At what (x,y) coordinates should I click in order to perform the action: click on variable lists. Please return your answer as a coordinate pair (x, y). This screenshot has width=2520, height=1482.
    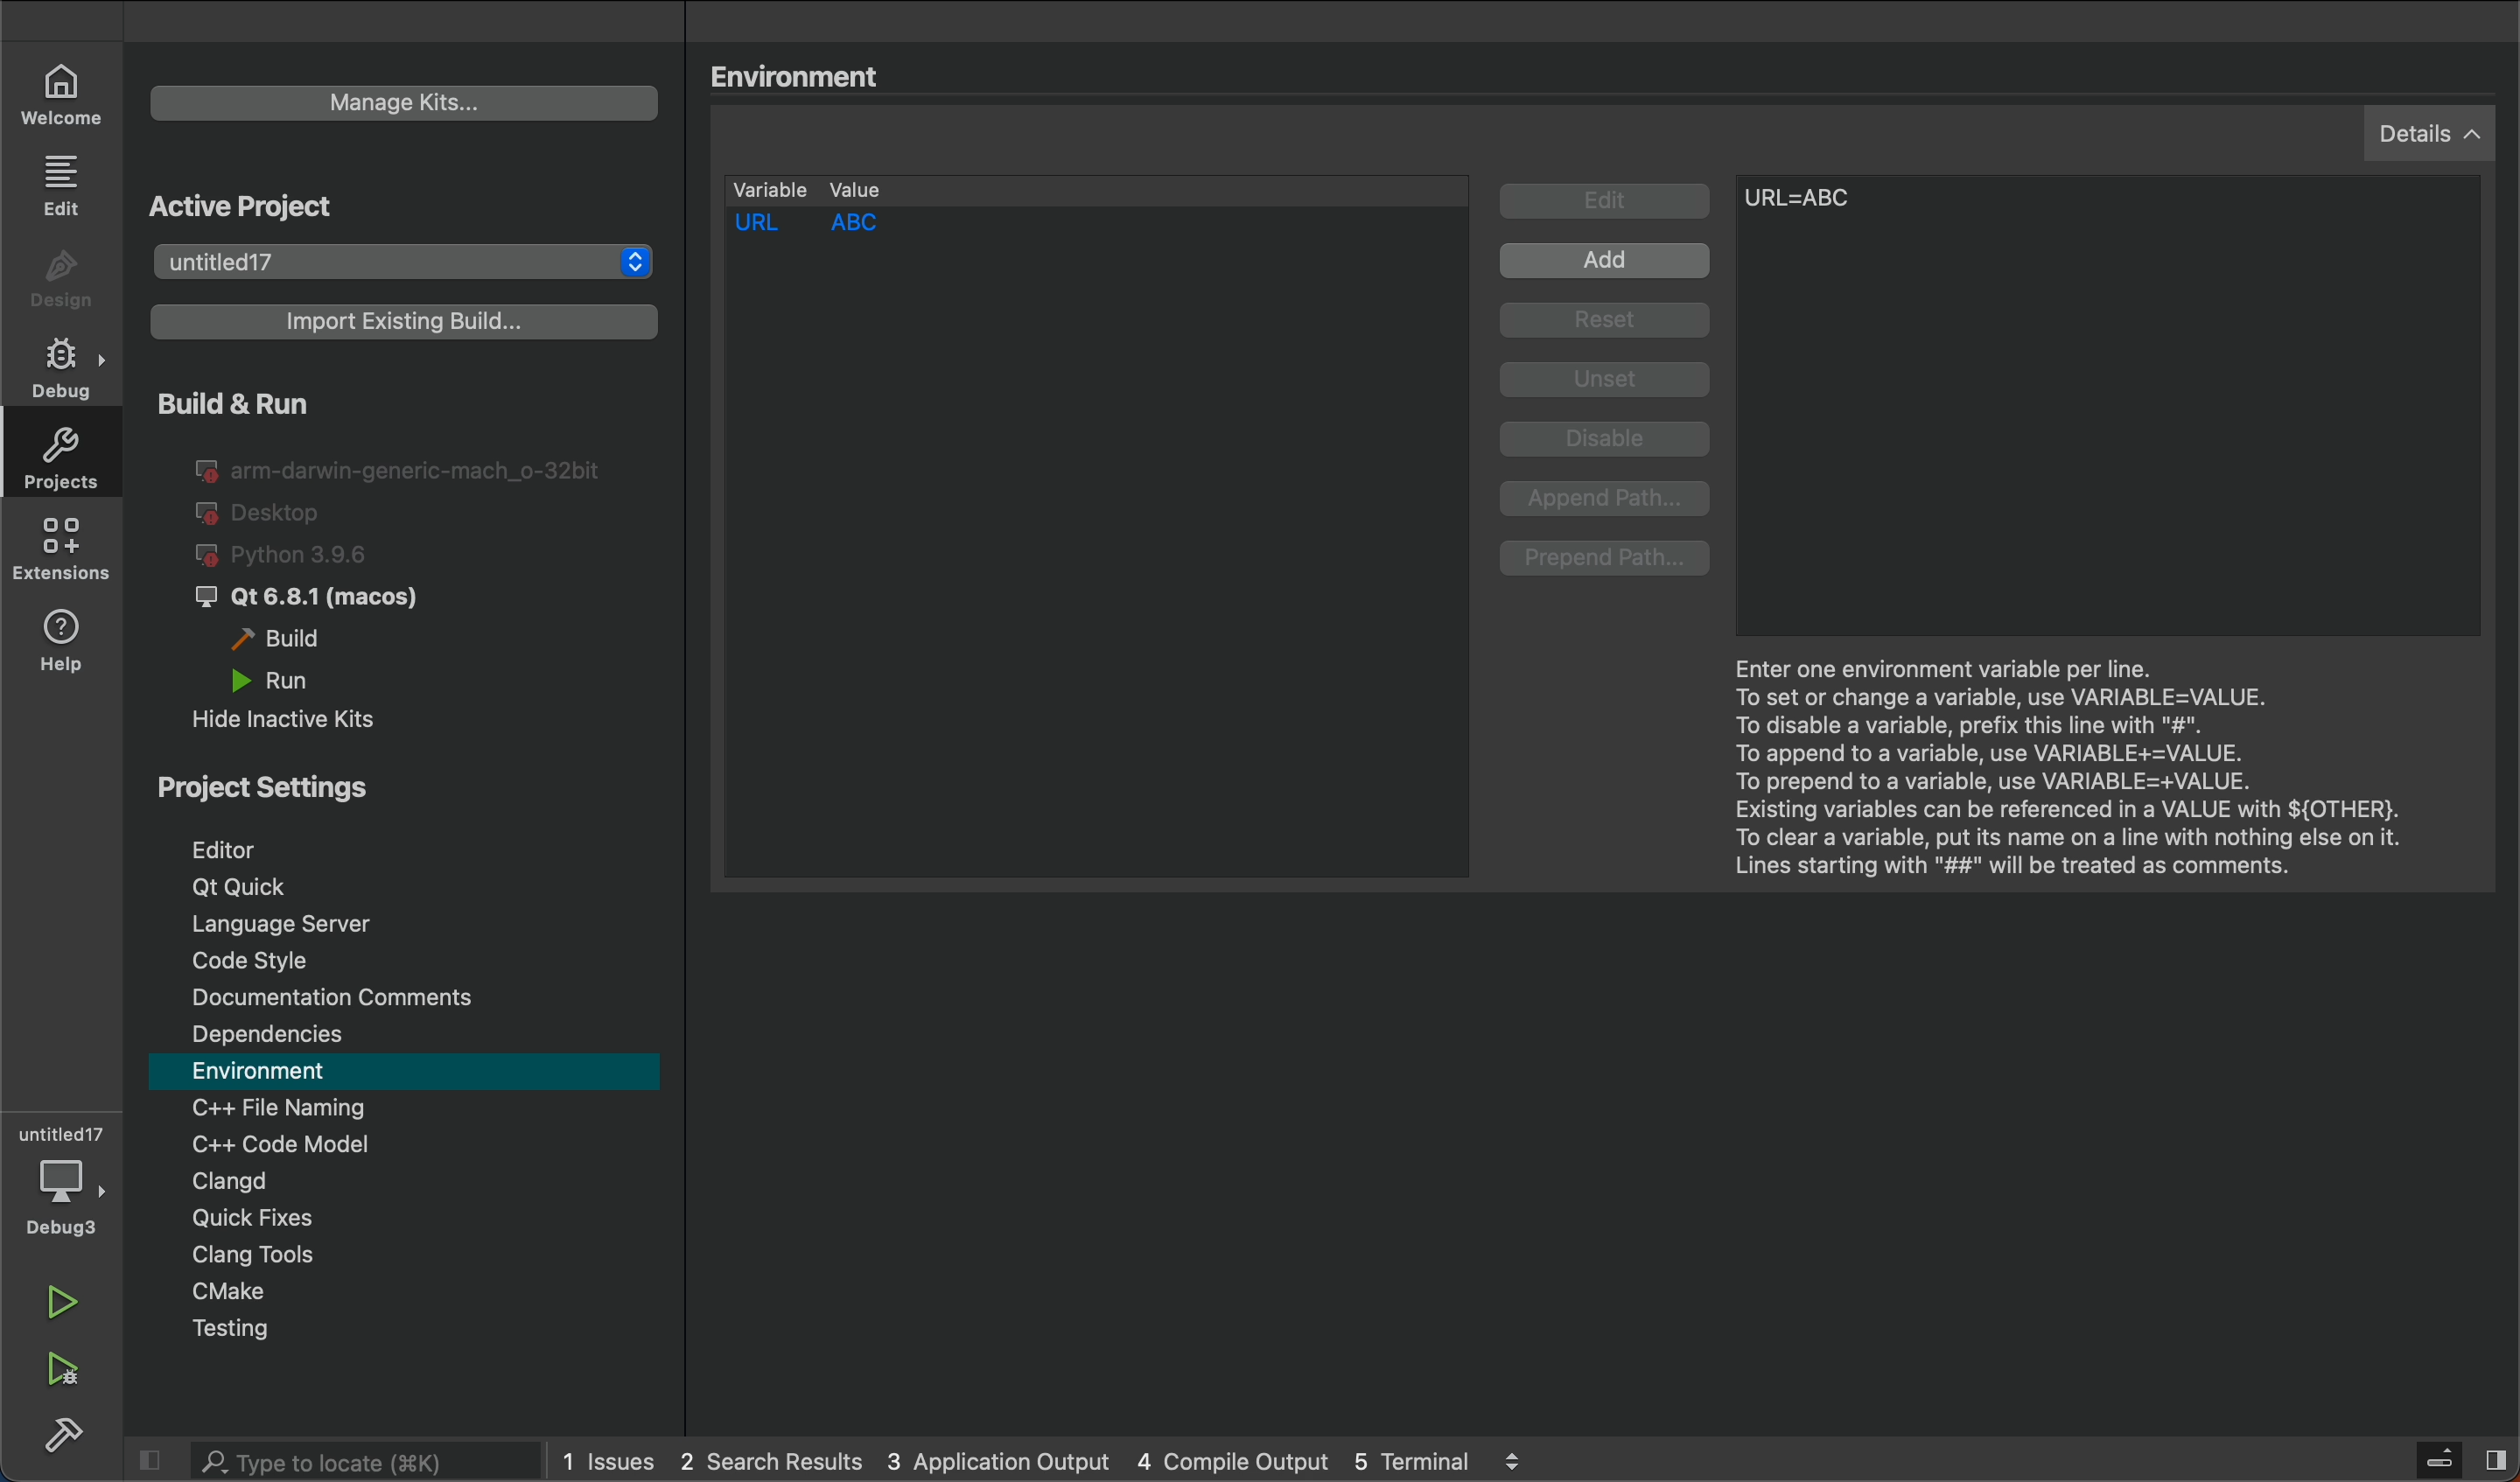
    Looking at the image, I should click on (1096, 185).